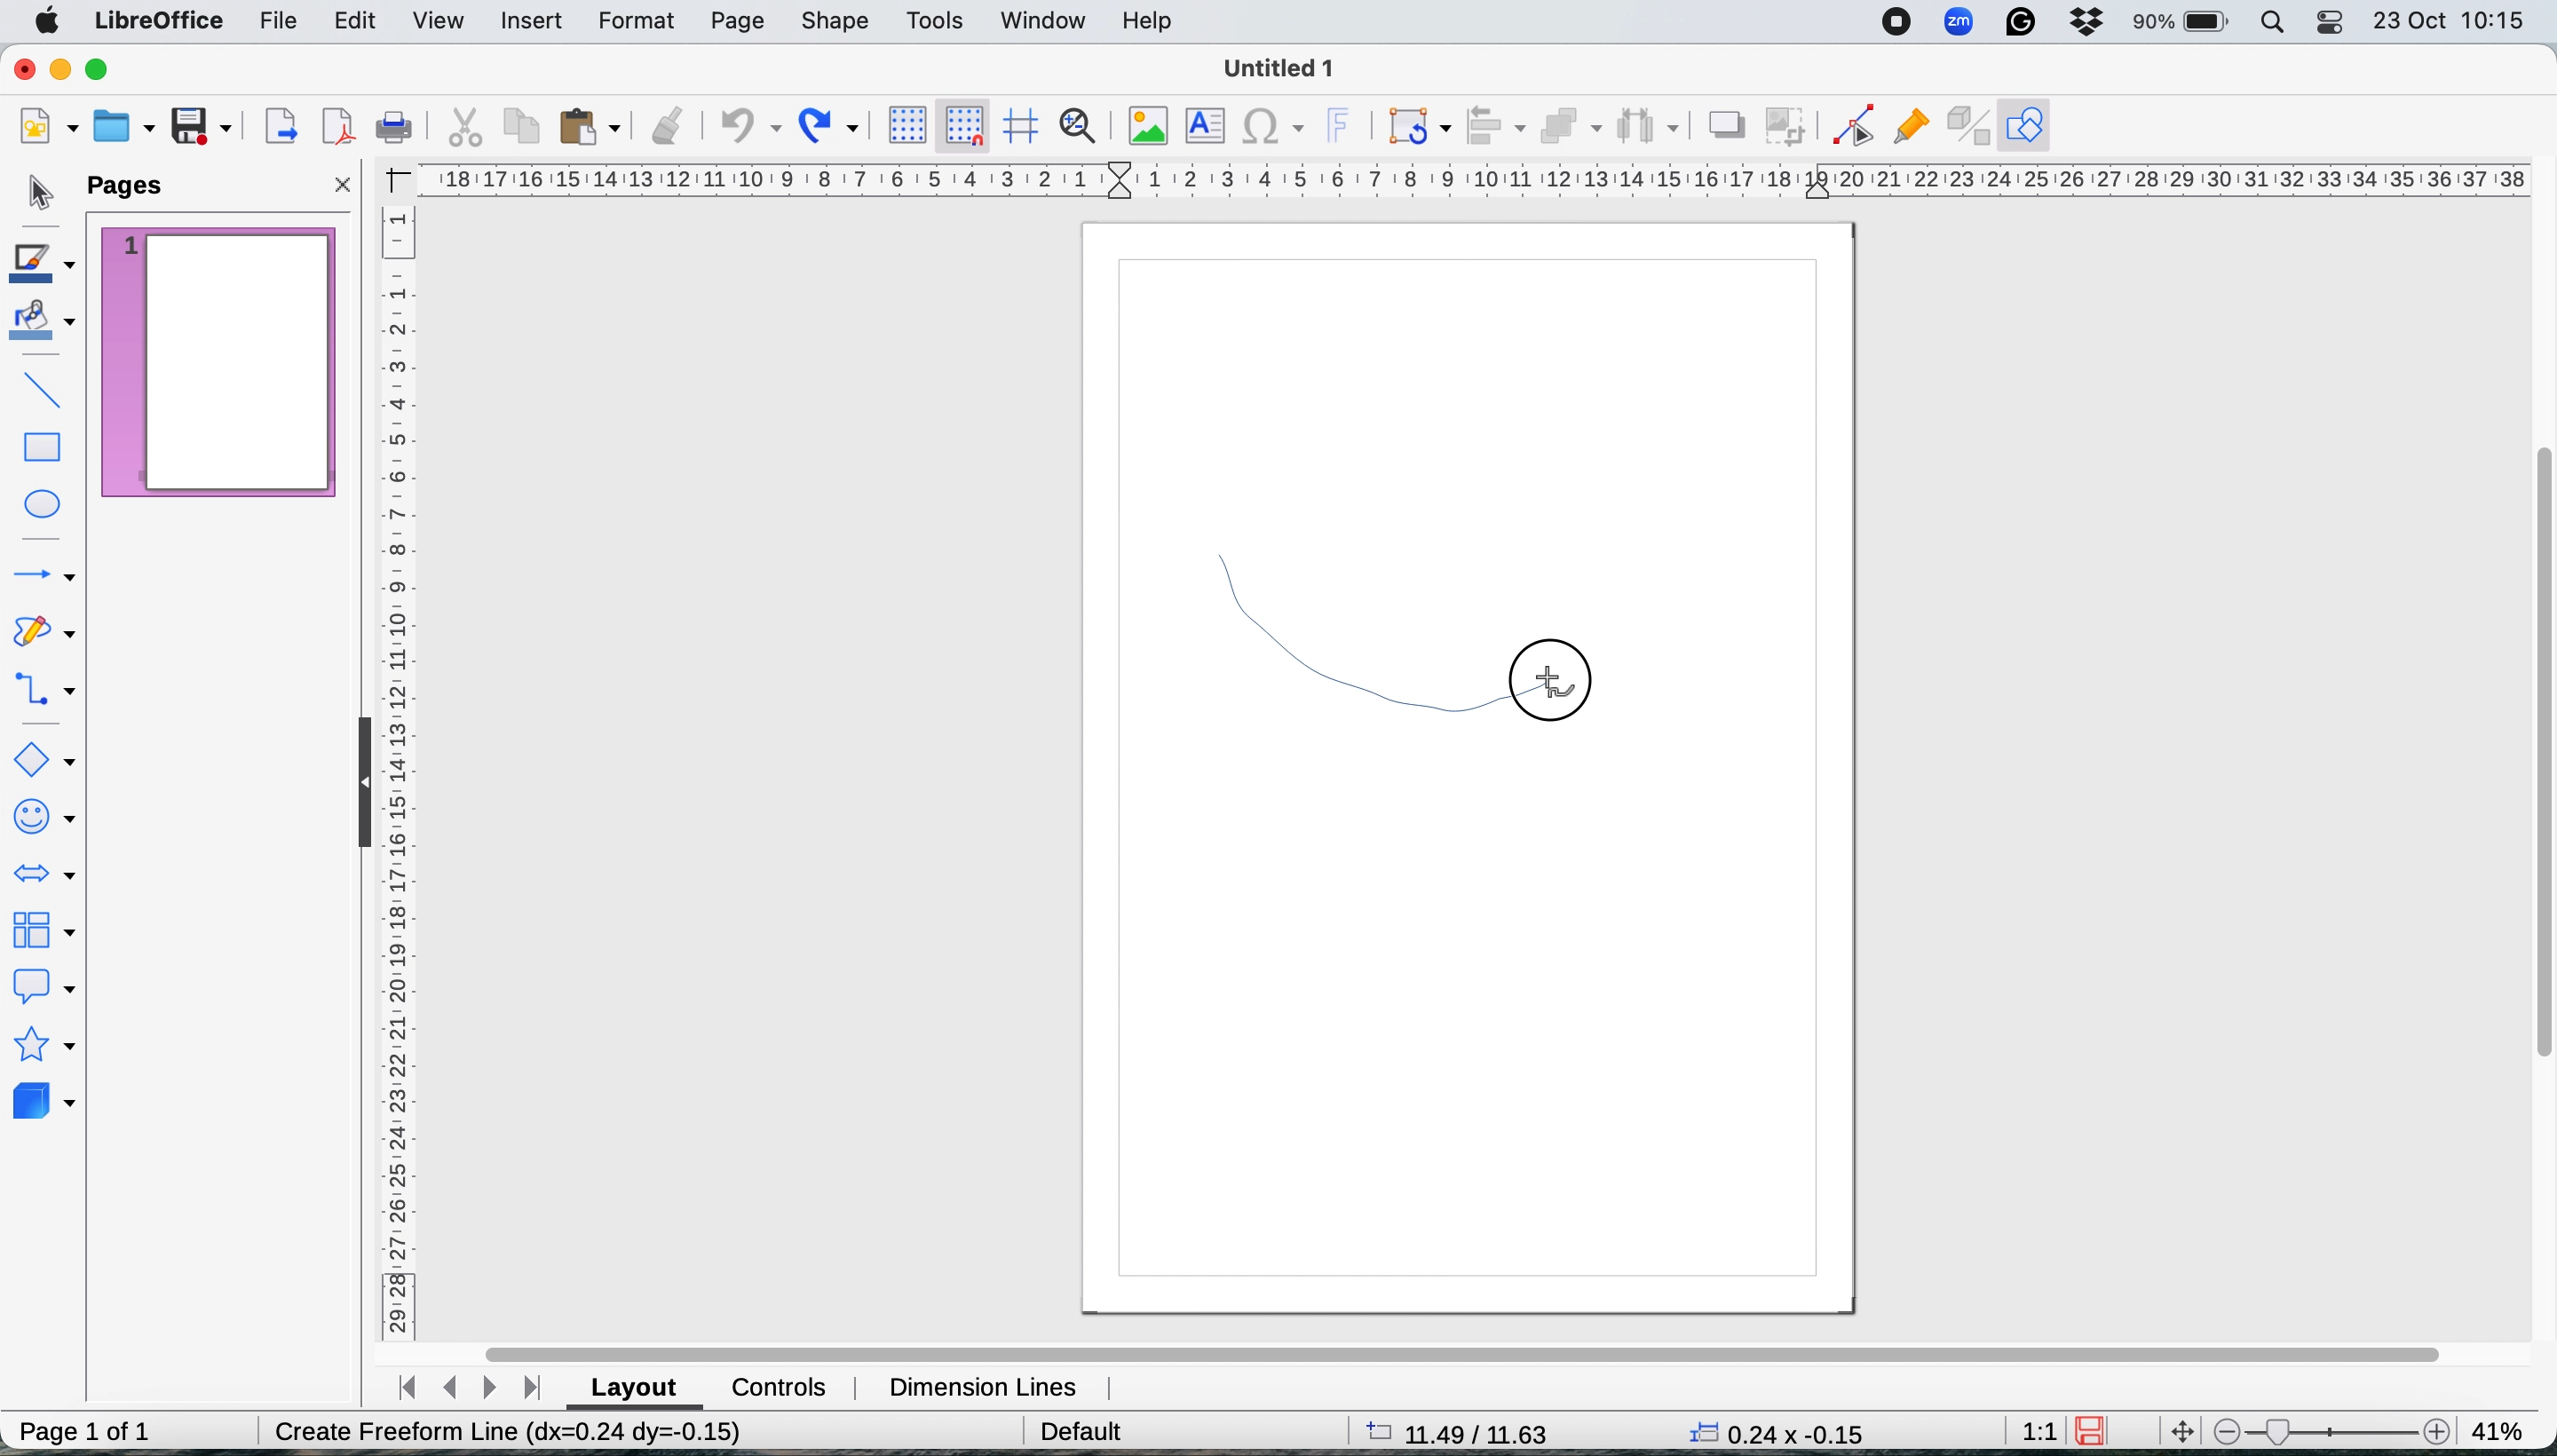  I want to click on battery, so click(2182, 24).